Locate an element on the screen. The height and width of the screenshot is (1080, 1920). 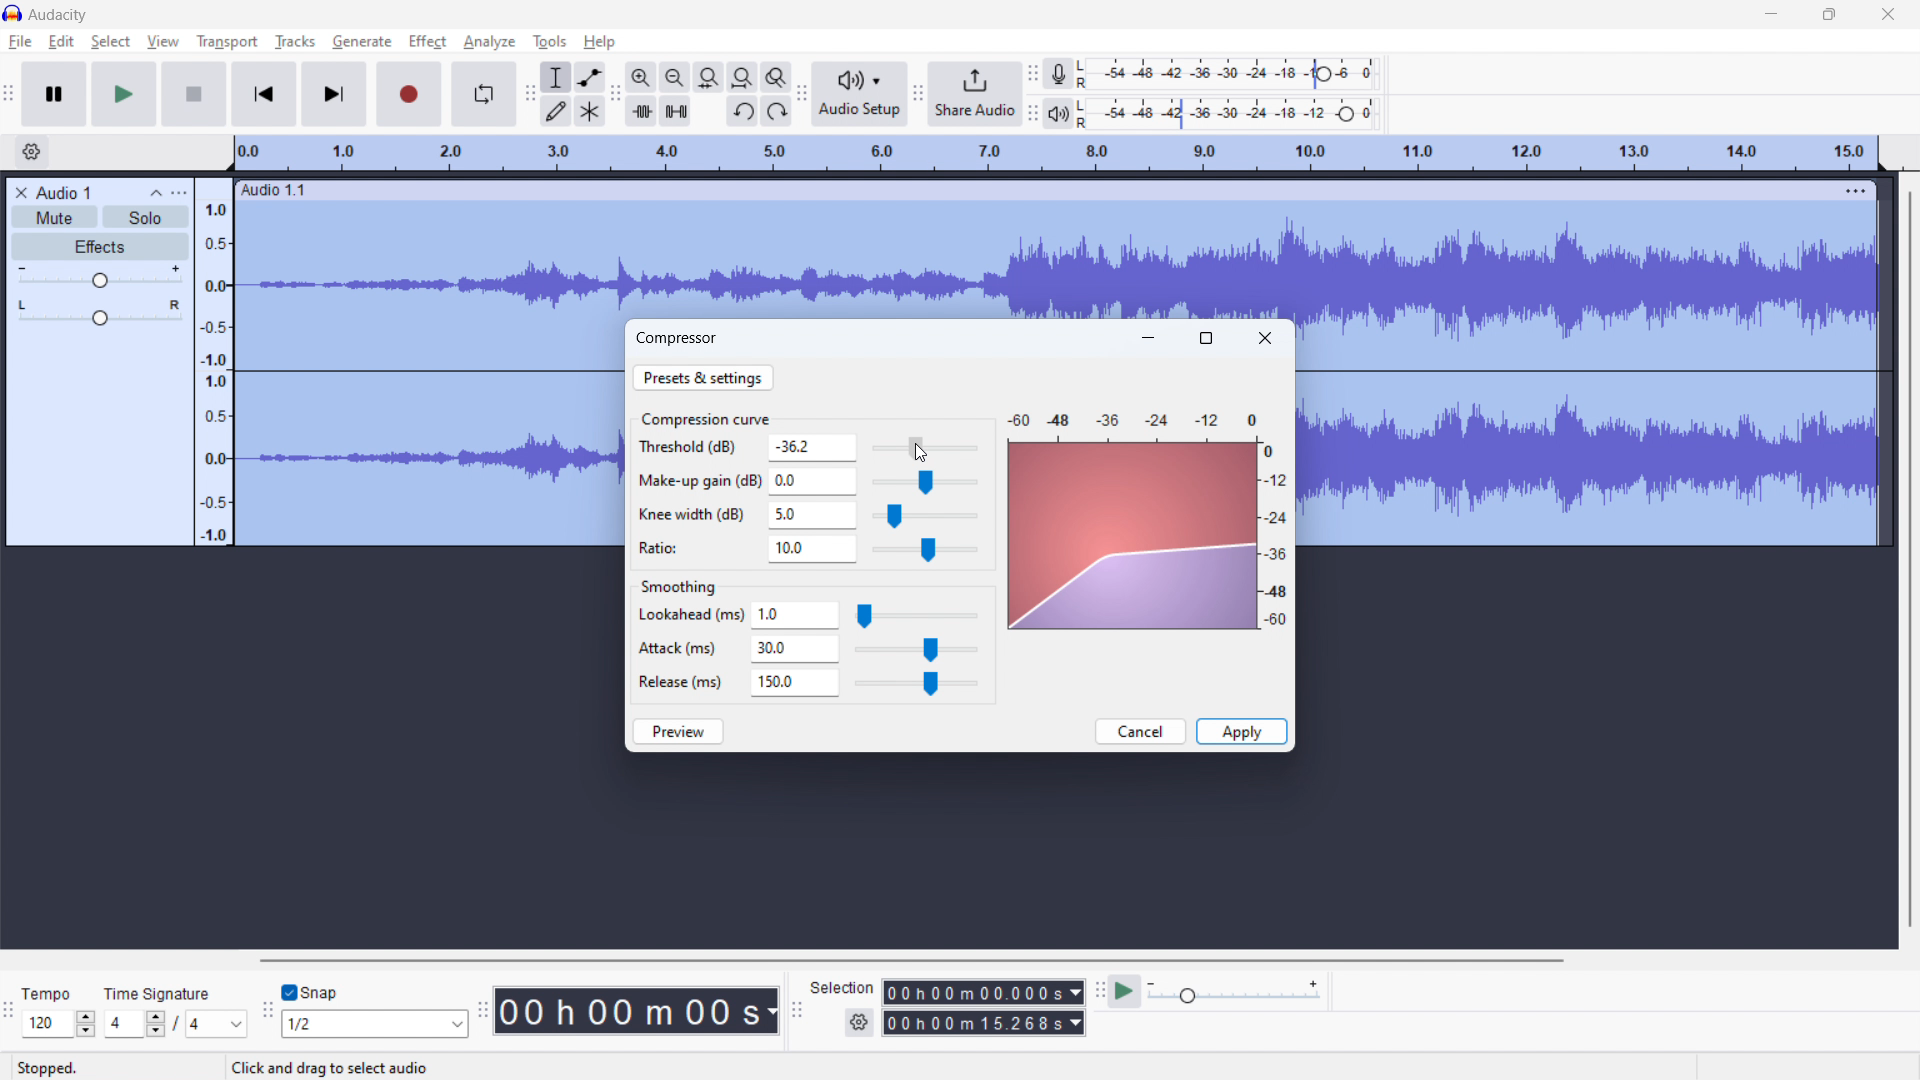
attack slider is located at coordinates (916, 651).